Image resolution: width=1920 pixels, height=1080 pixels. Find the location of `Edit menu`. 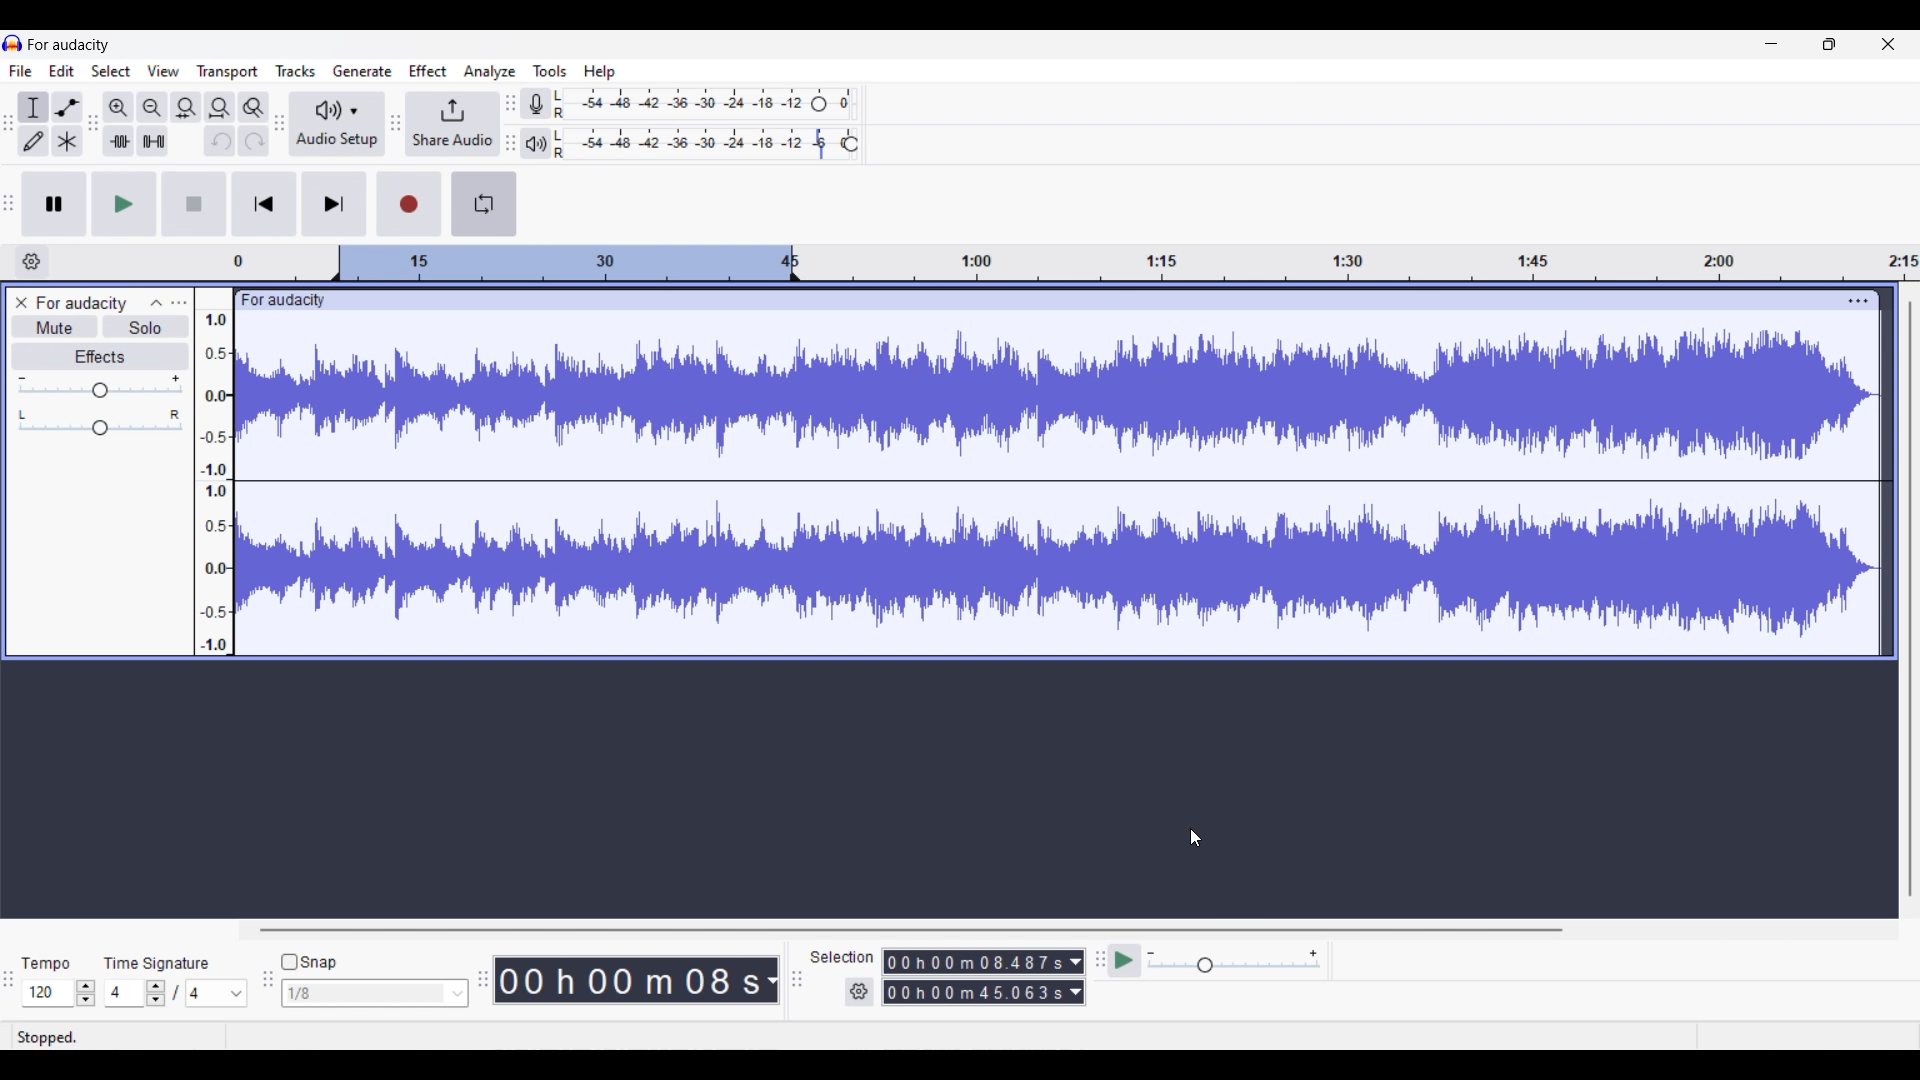

Edit menu is located at coordinates (61, 71).